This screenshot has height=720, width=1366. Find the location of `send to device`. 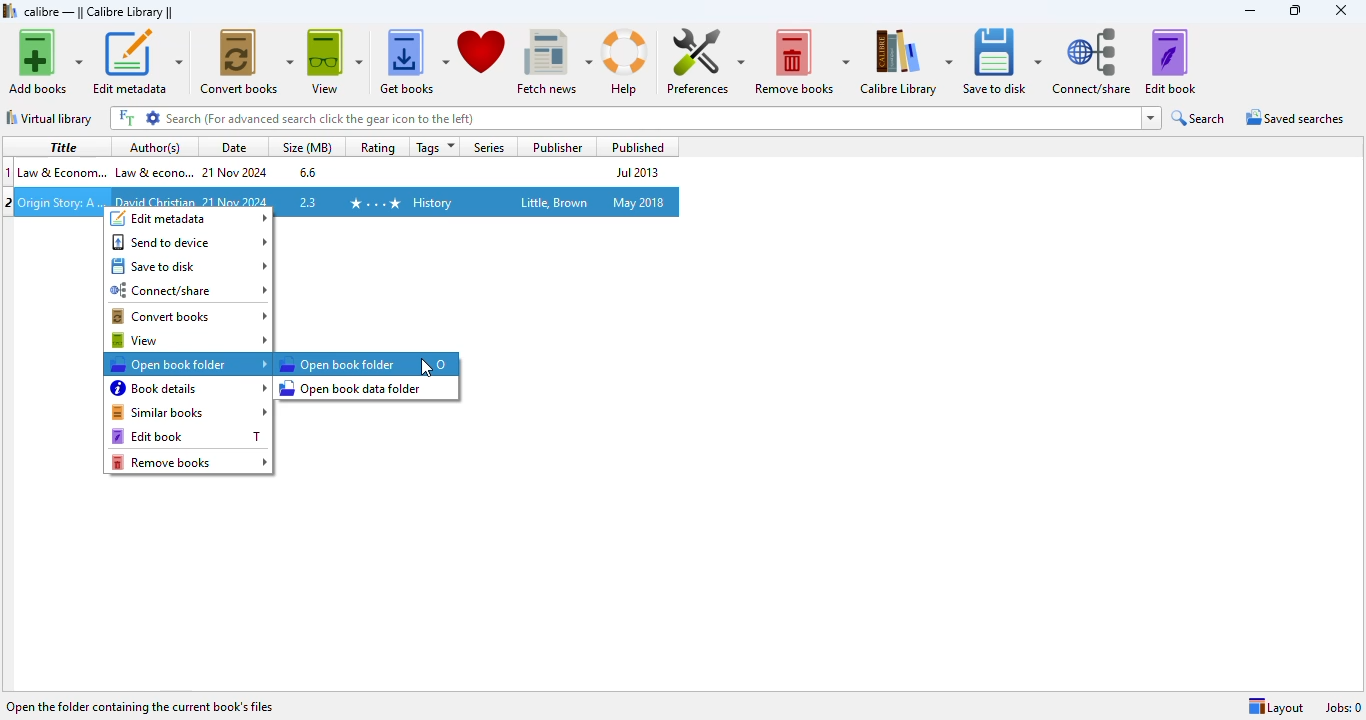

send to device is located at coordinates (189, 242).